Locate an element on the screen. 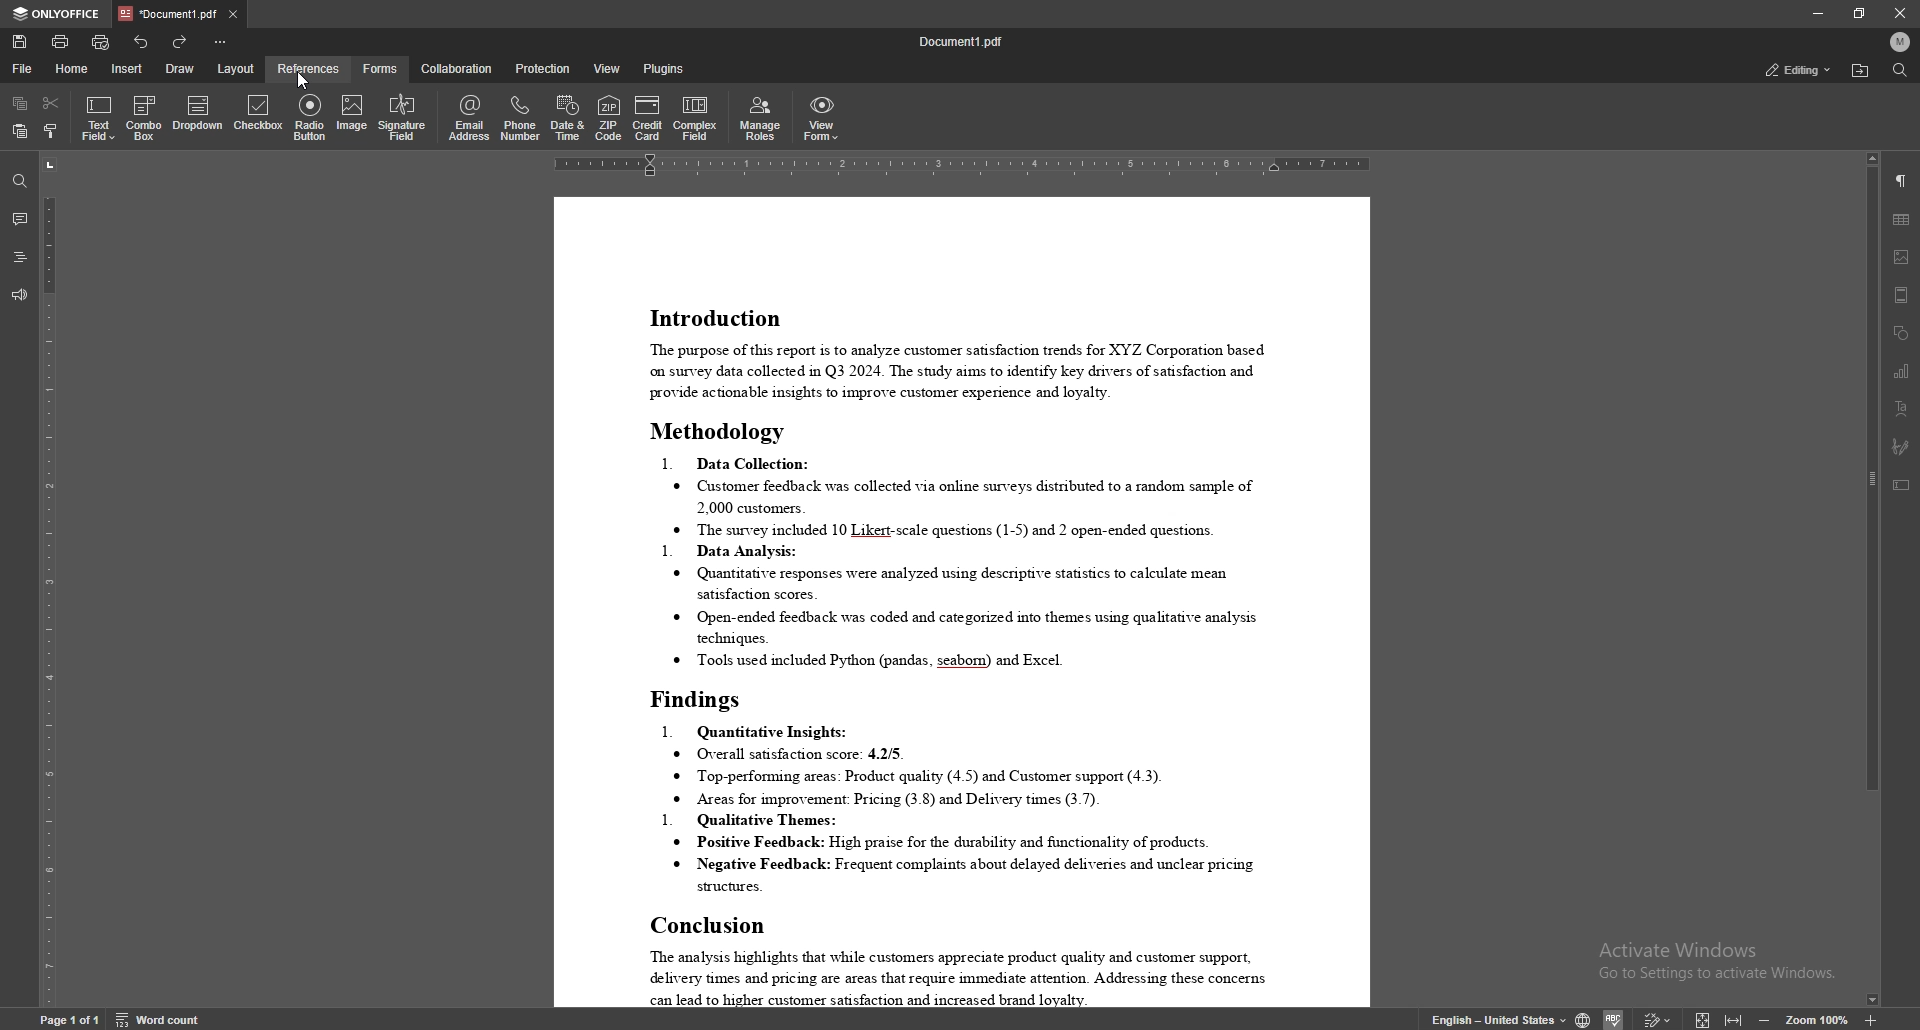  copy is located at coordinates (22, 102).